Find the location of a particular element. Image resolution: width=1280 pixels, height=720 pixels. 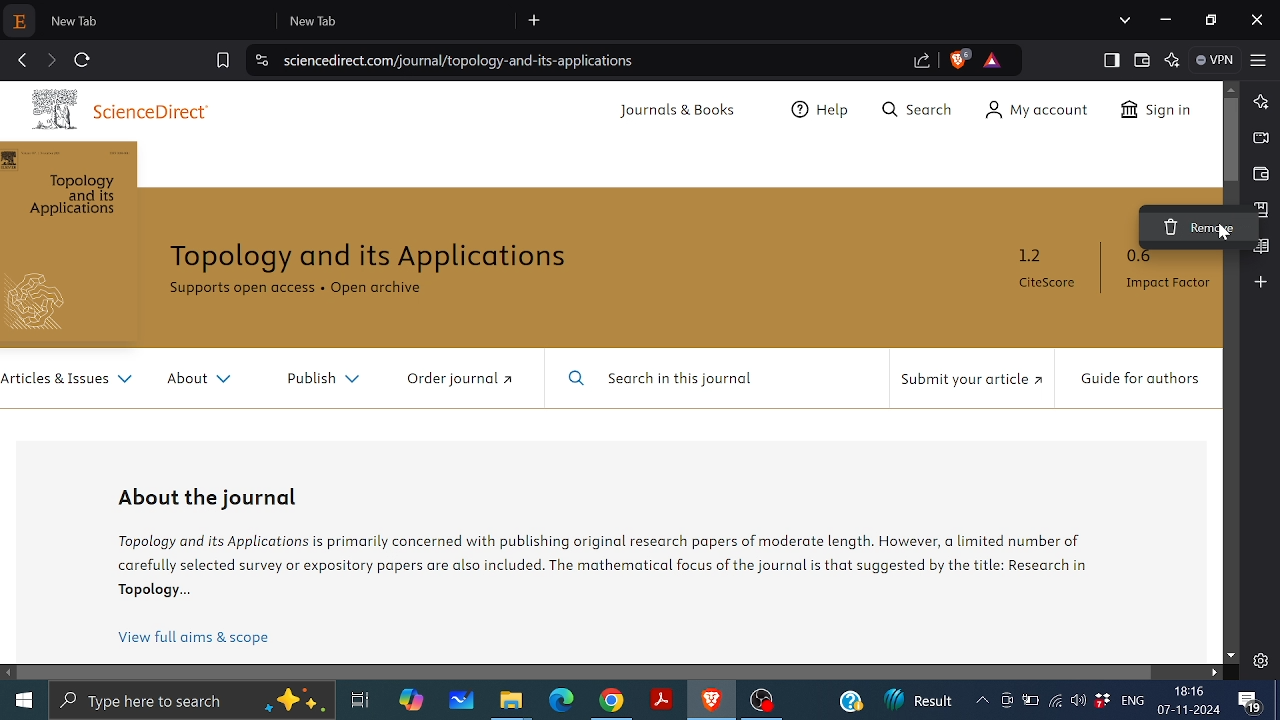

Battery is located at coordinates (1030, 703).